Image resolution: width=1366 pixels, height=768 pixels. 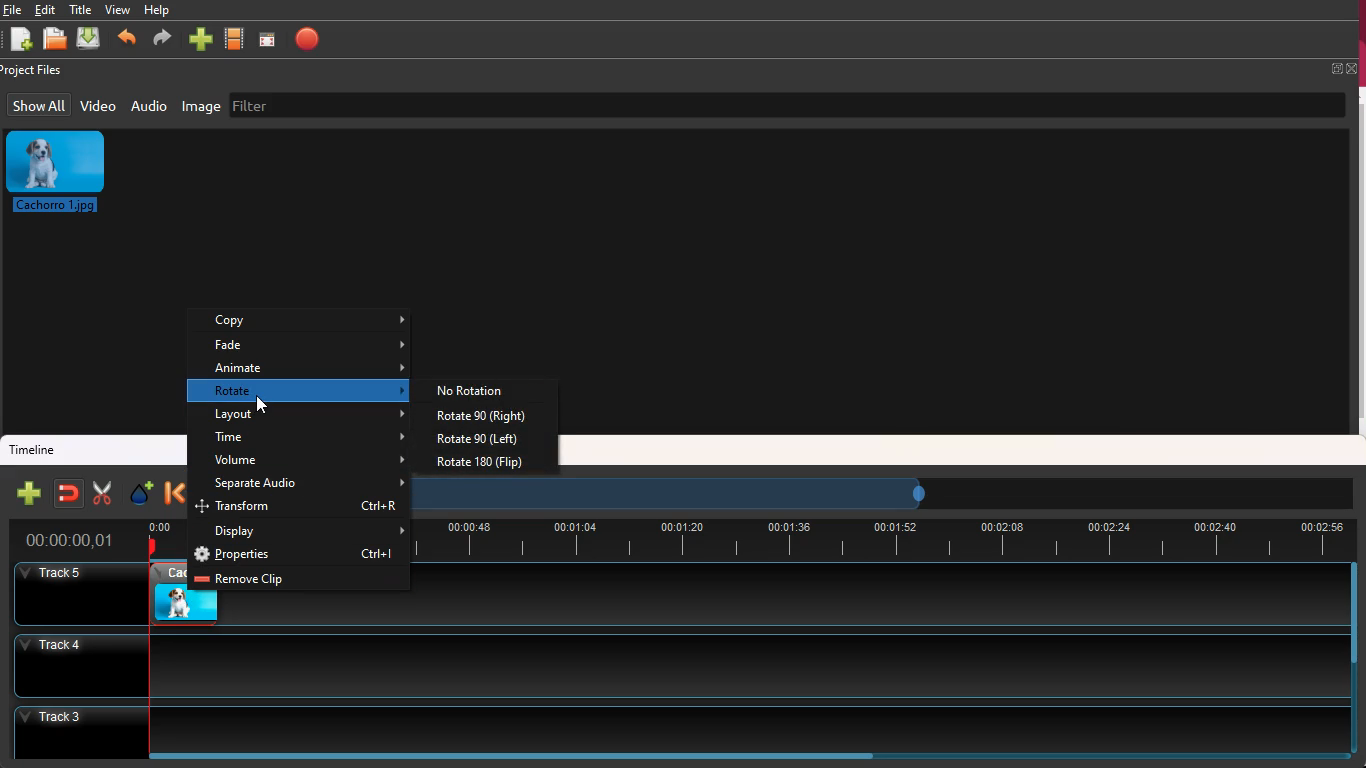 What do you see at coordinates (266, 42) in the screenshot?
I see `screen` at bounding box center [266, 42].